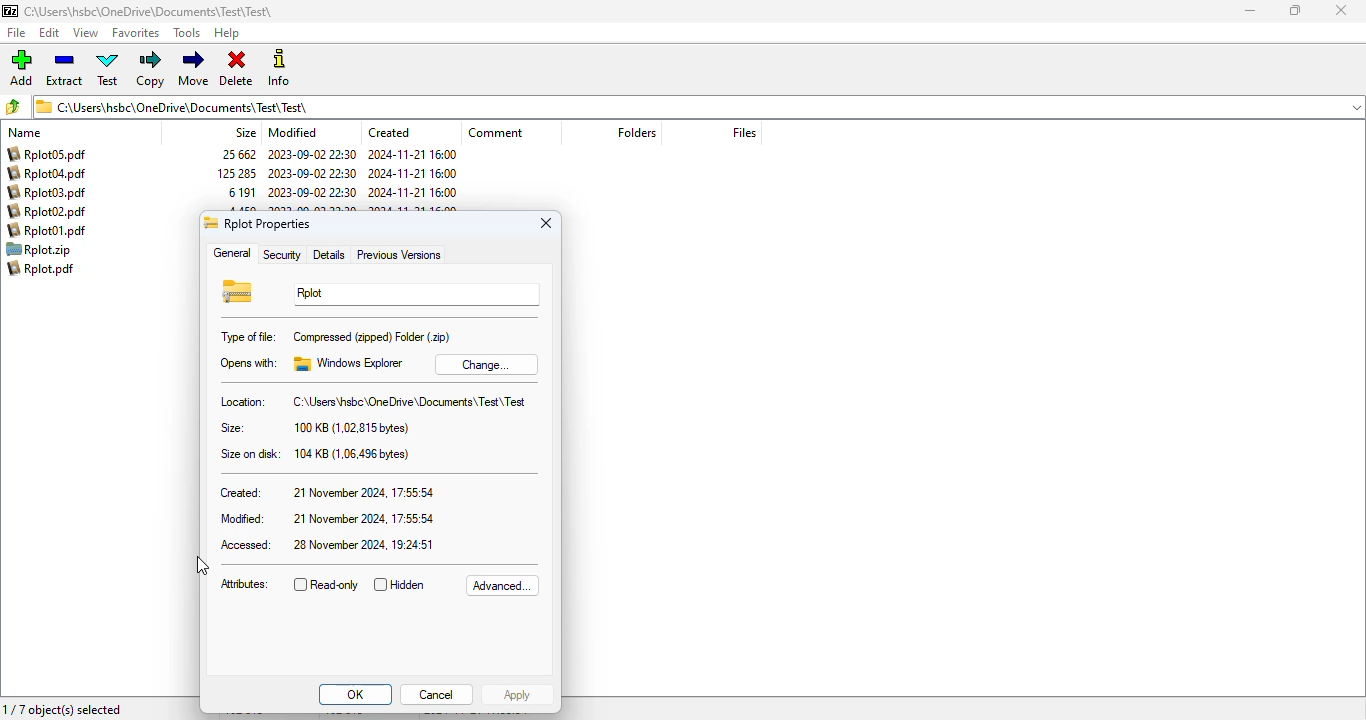 The image size is (1366, 720). Describe the element at coordinates (235, 174) in the screenshot. I see `Rplot04.pdf 125285 2023-09-02 22:30 2024-11-21 16:00` at that location.